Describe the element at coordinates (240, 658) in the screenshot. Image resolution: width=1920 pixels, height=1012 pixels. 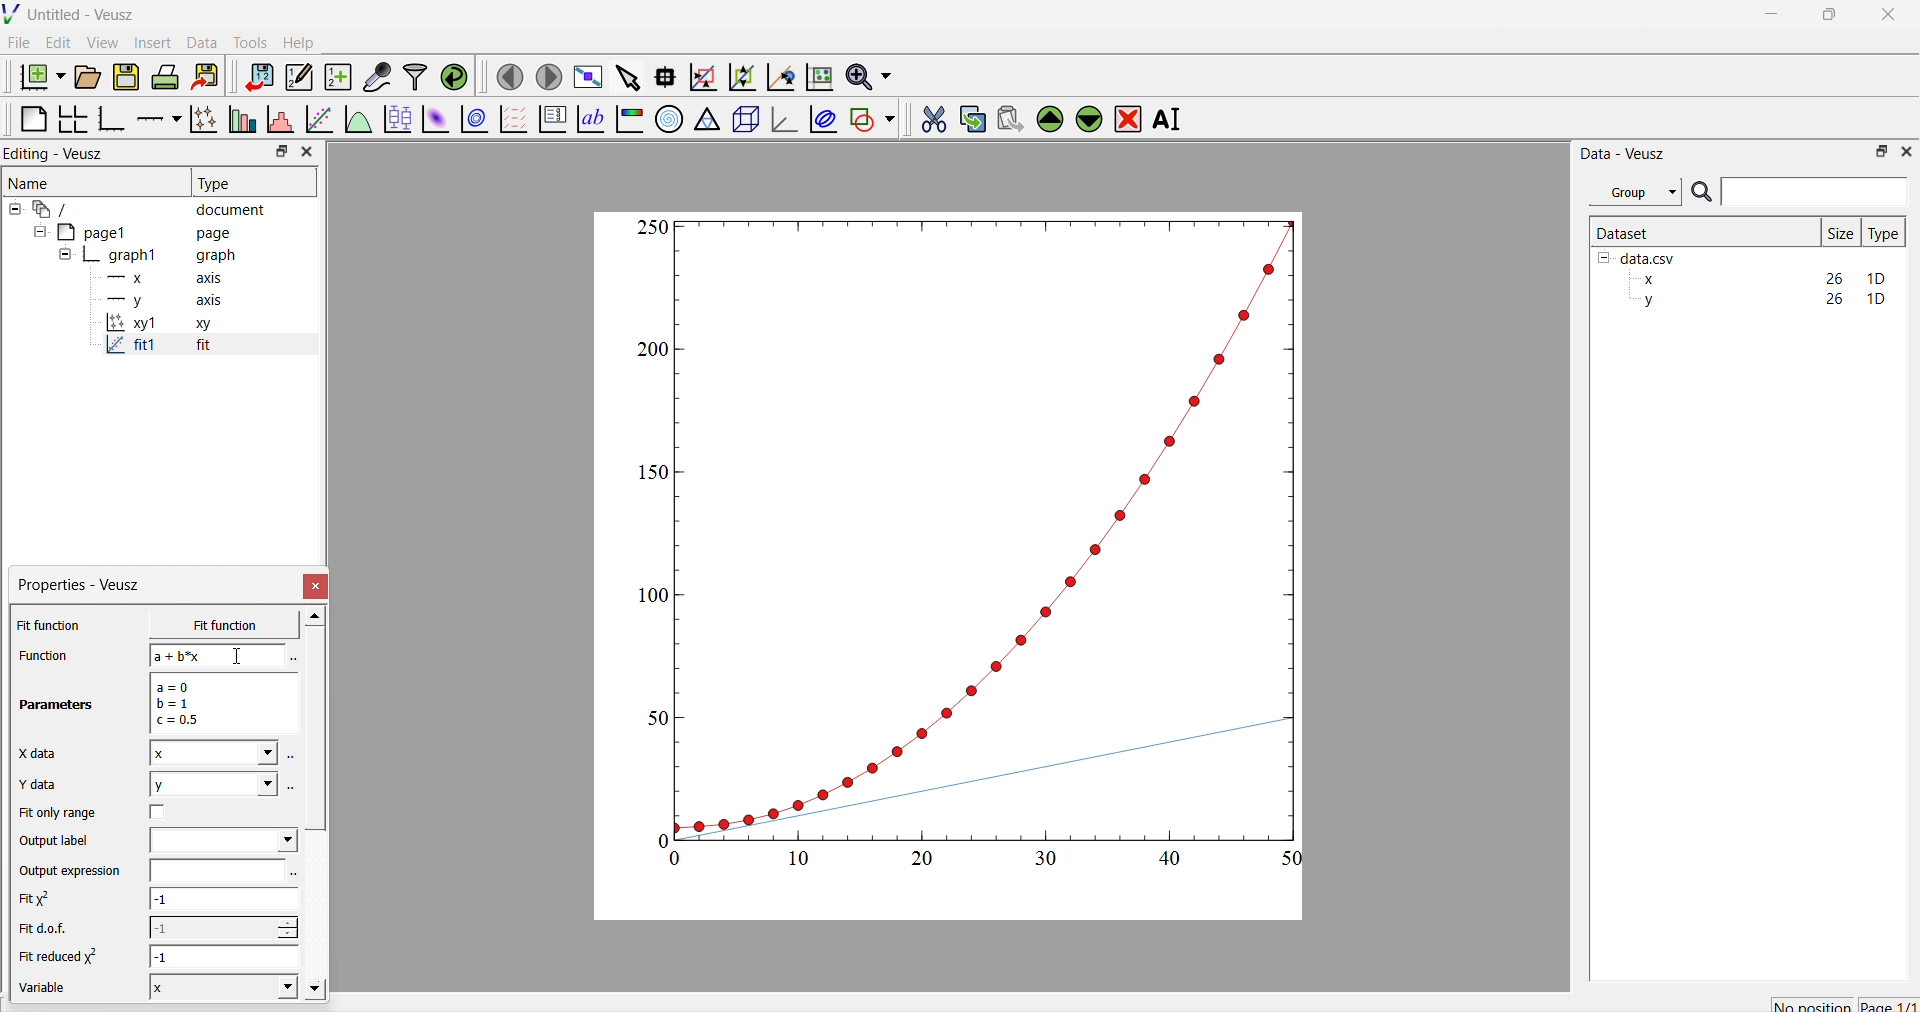
I see `Cursor` at that location.